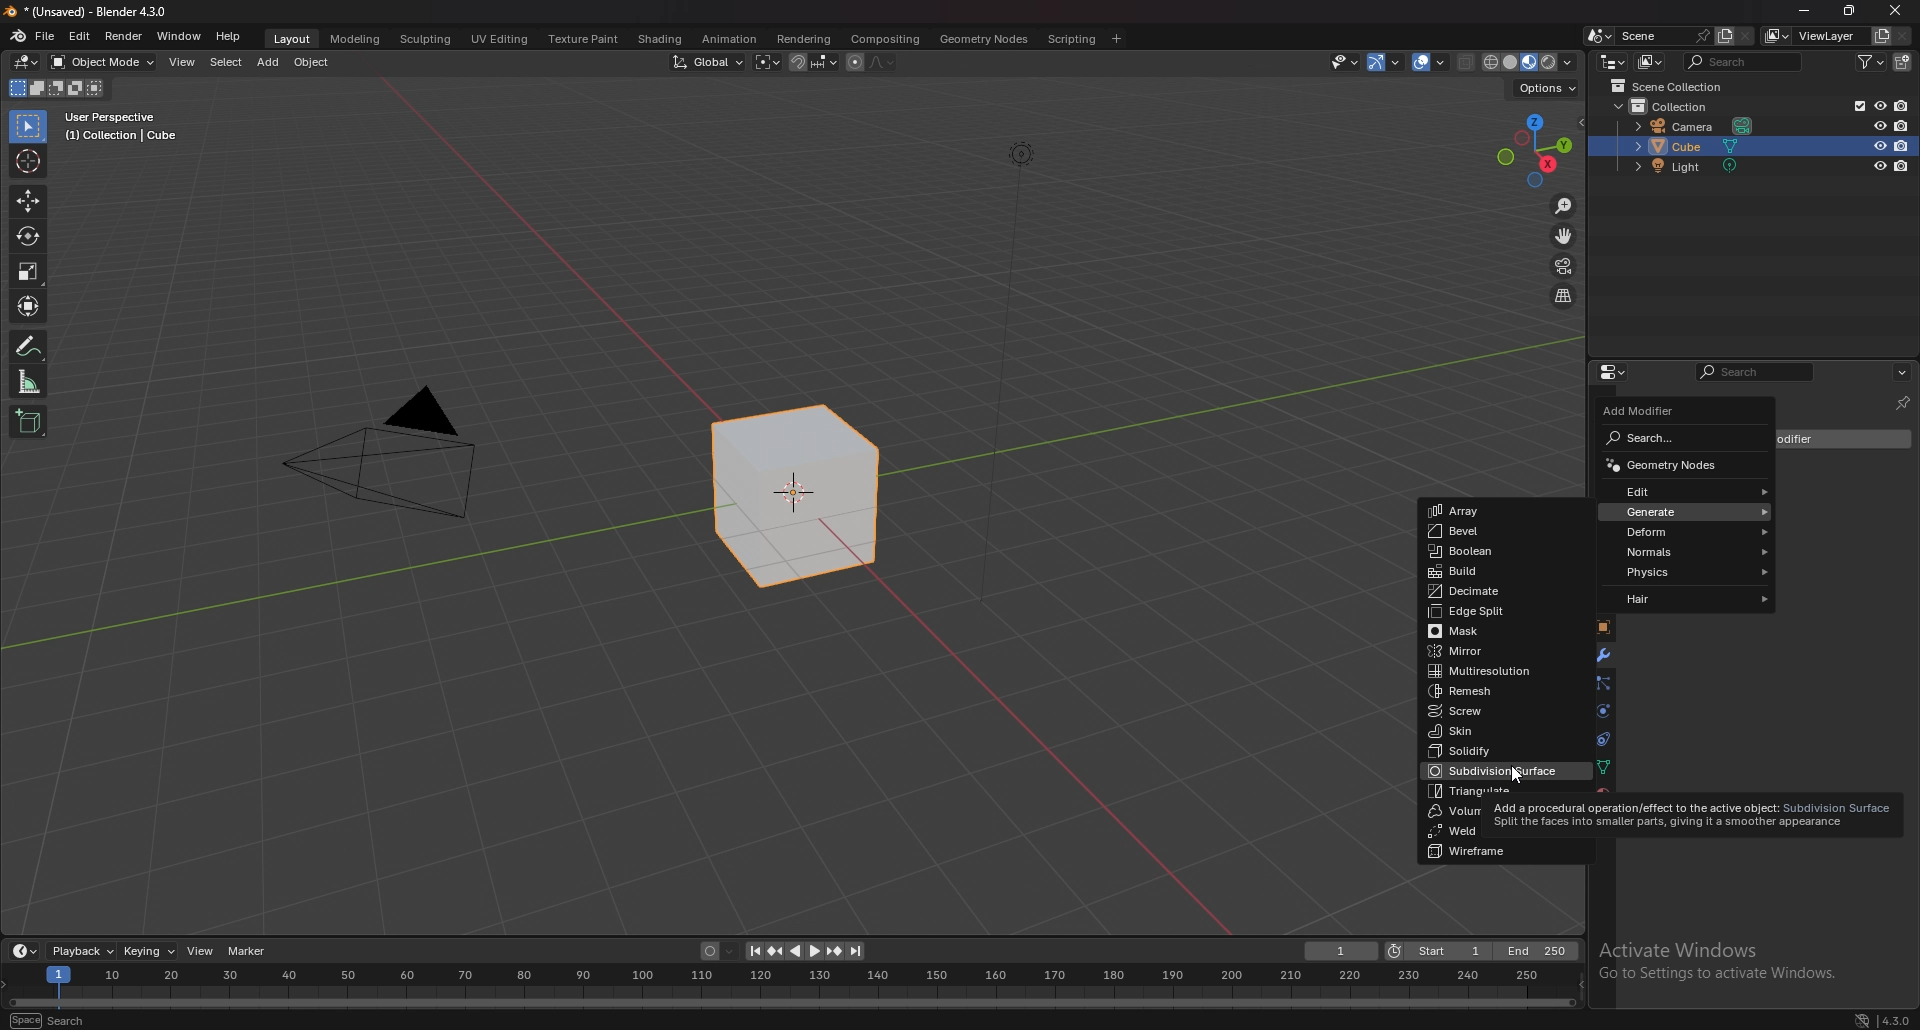  I want to click on disable in renders, so click(1902, 126).